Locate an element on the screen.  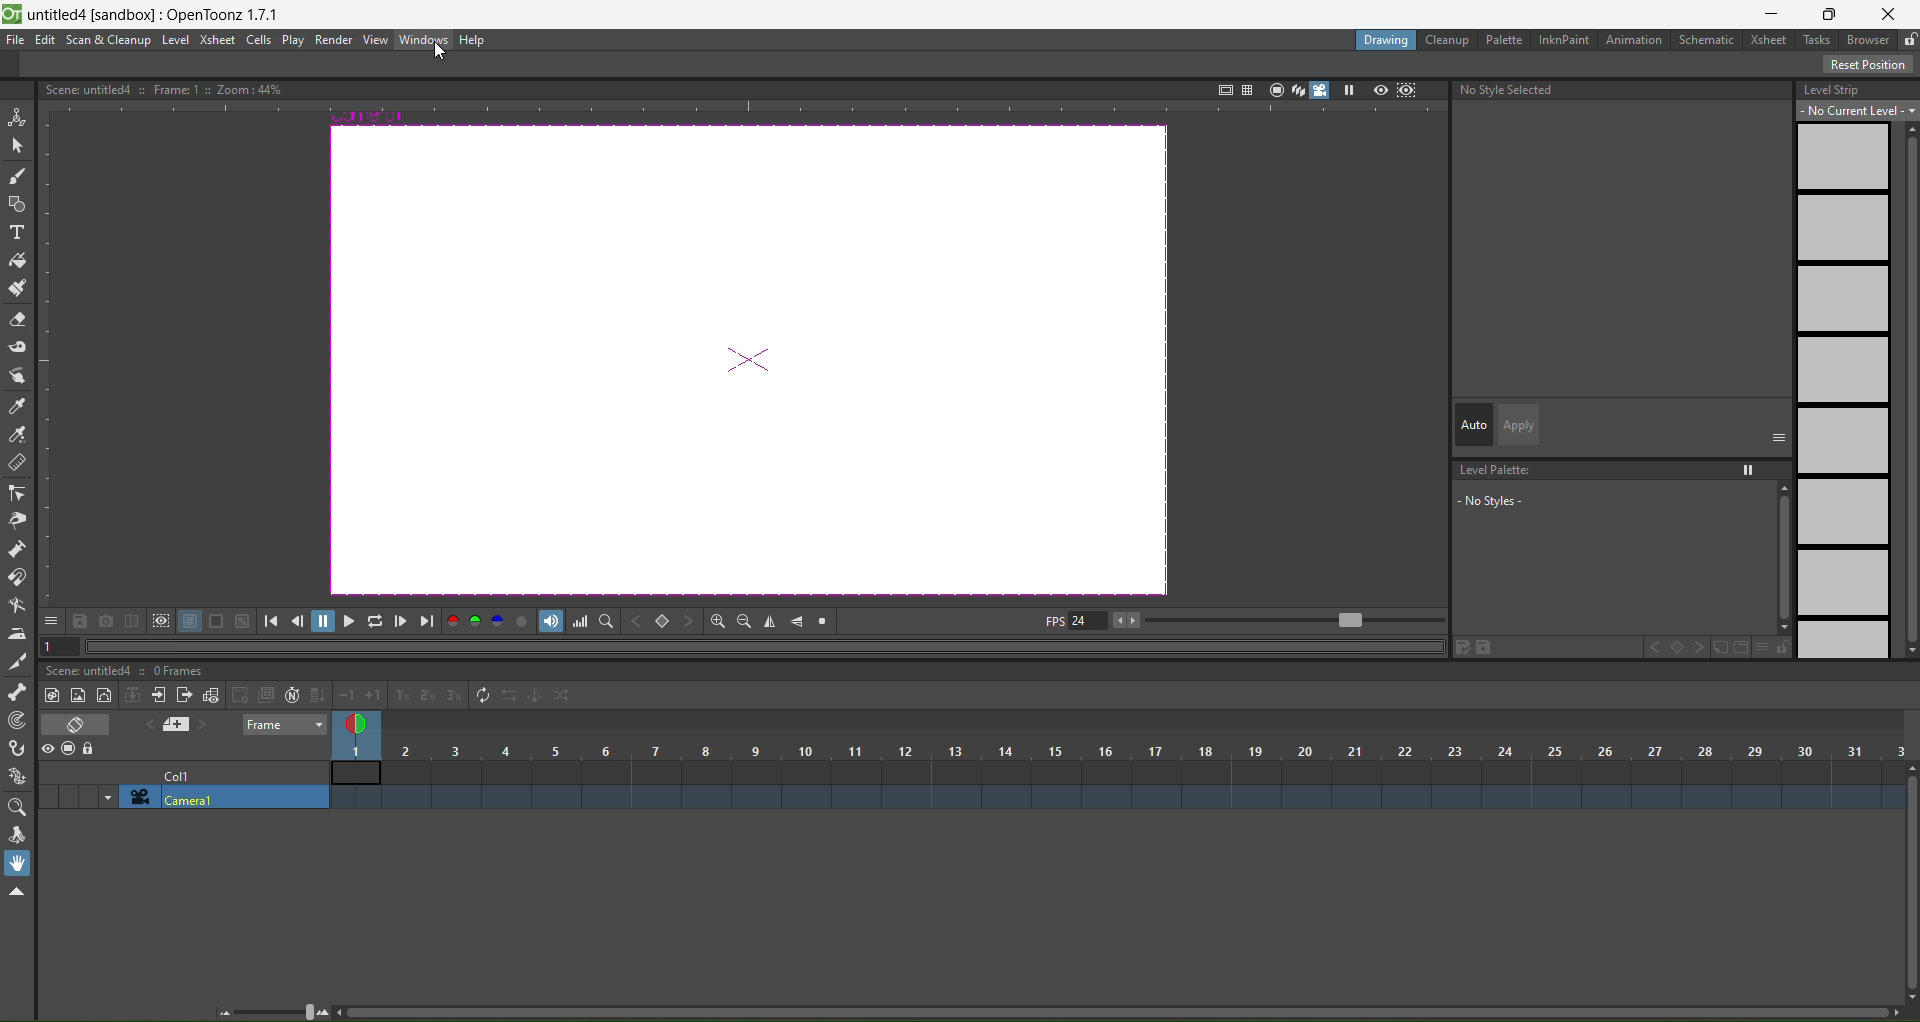
cutter tool is located at coordinates (16, 661).